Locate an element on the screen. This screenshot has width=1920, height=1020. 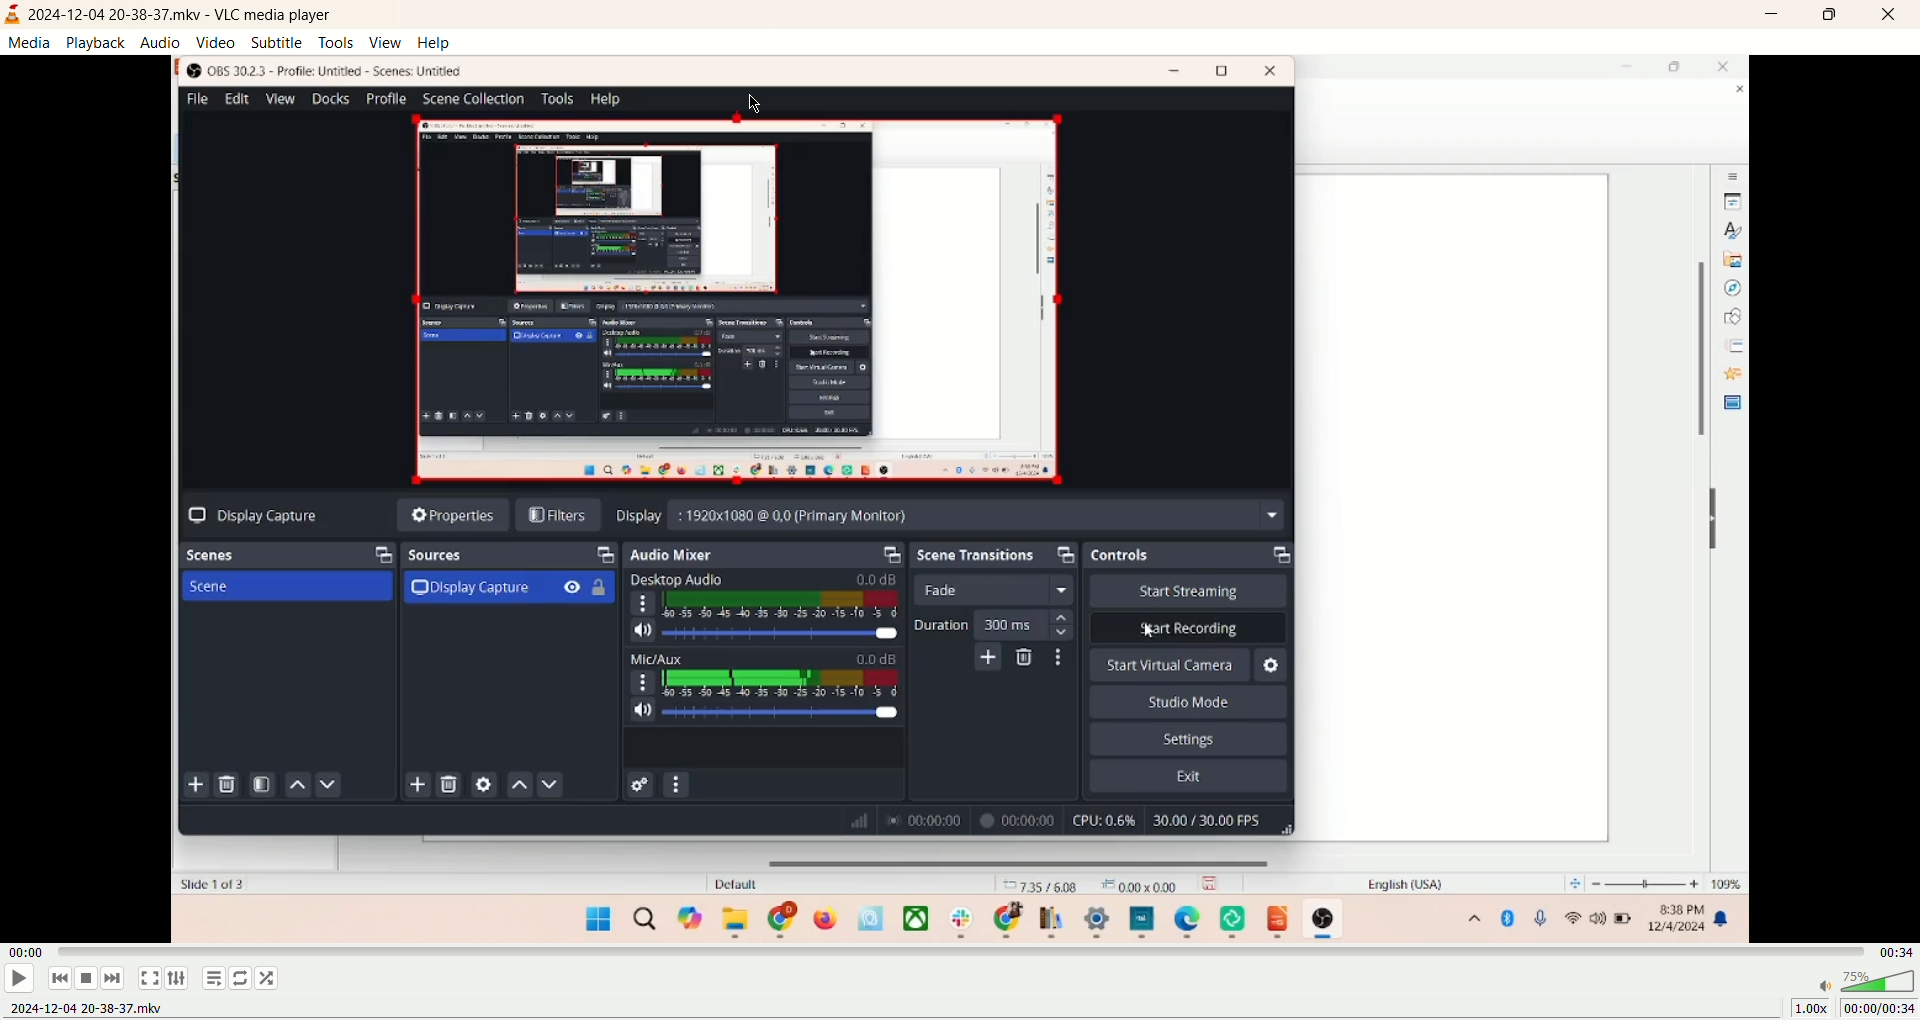
played time is located at coordinates (25, 952).